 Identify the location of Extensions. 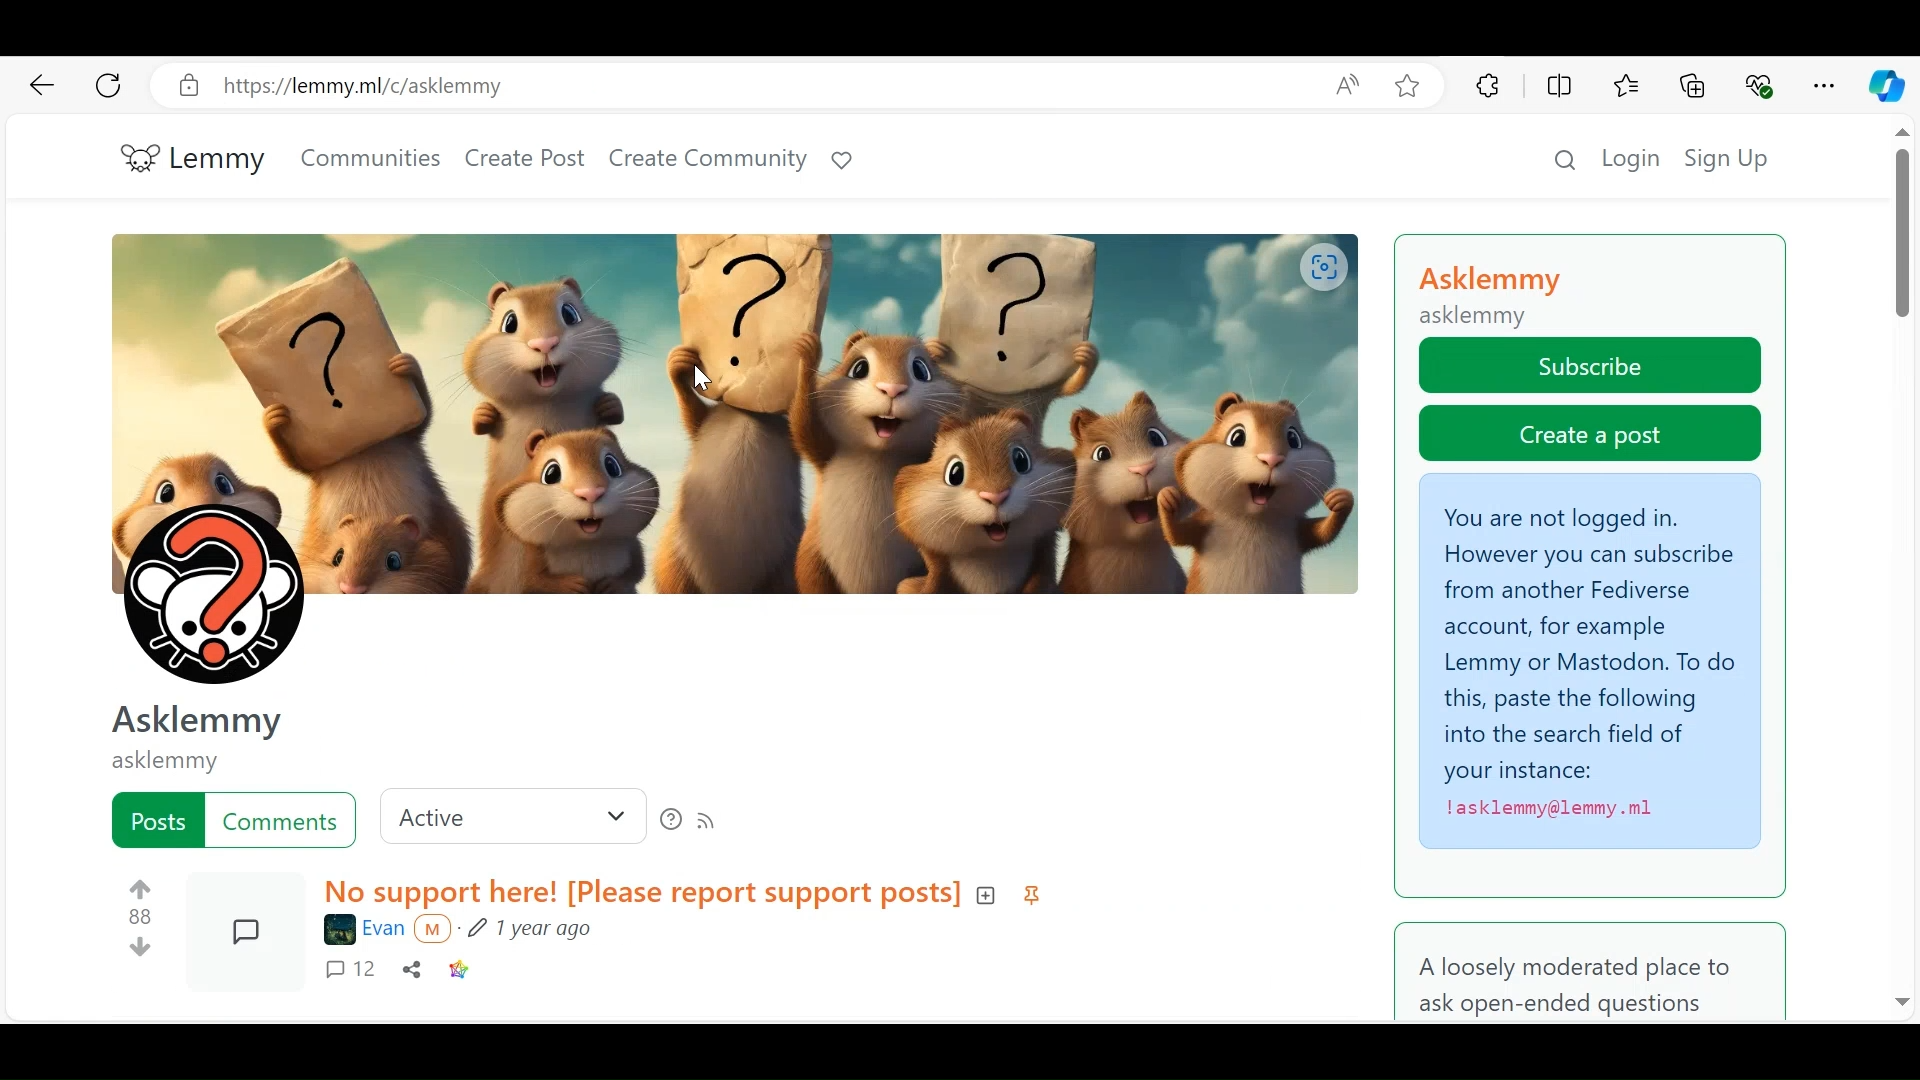
(1487, 87).